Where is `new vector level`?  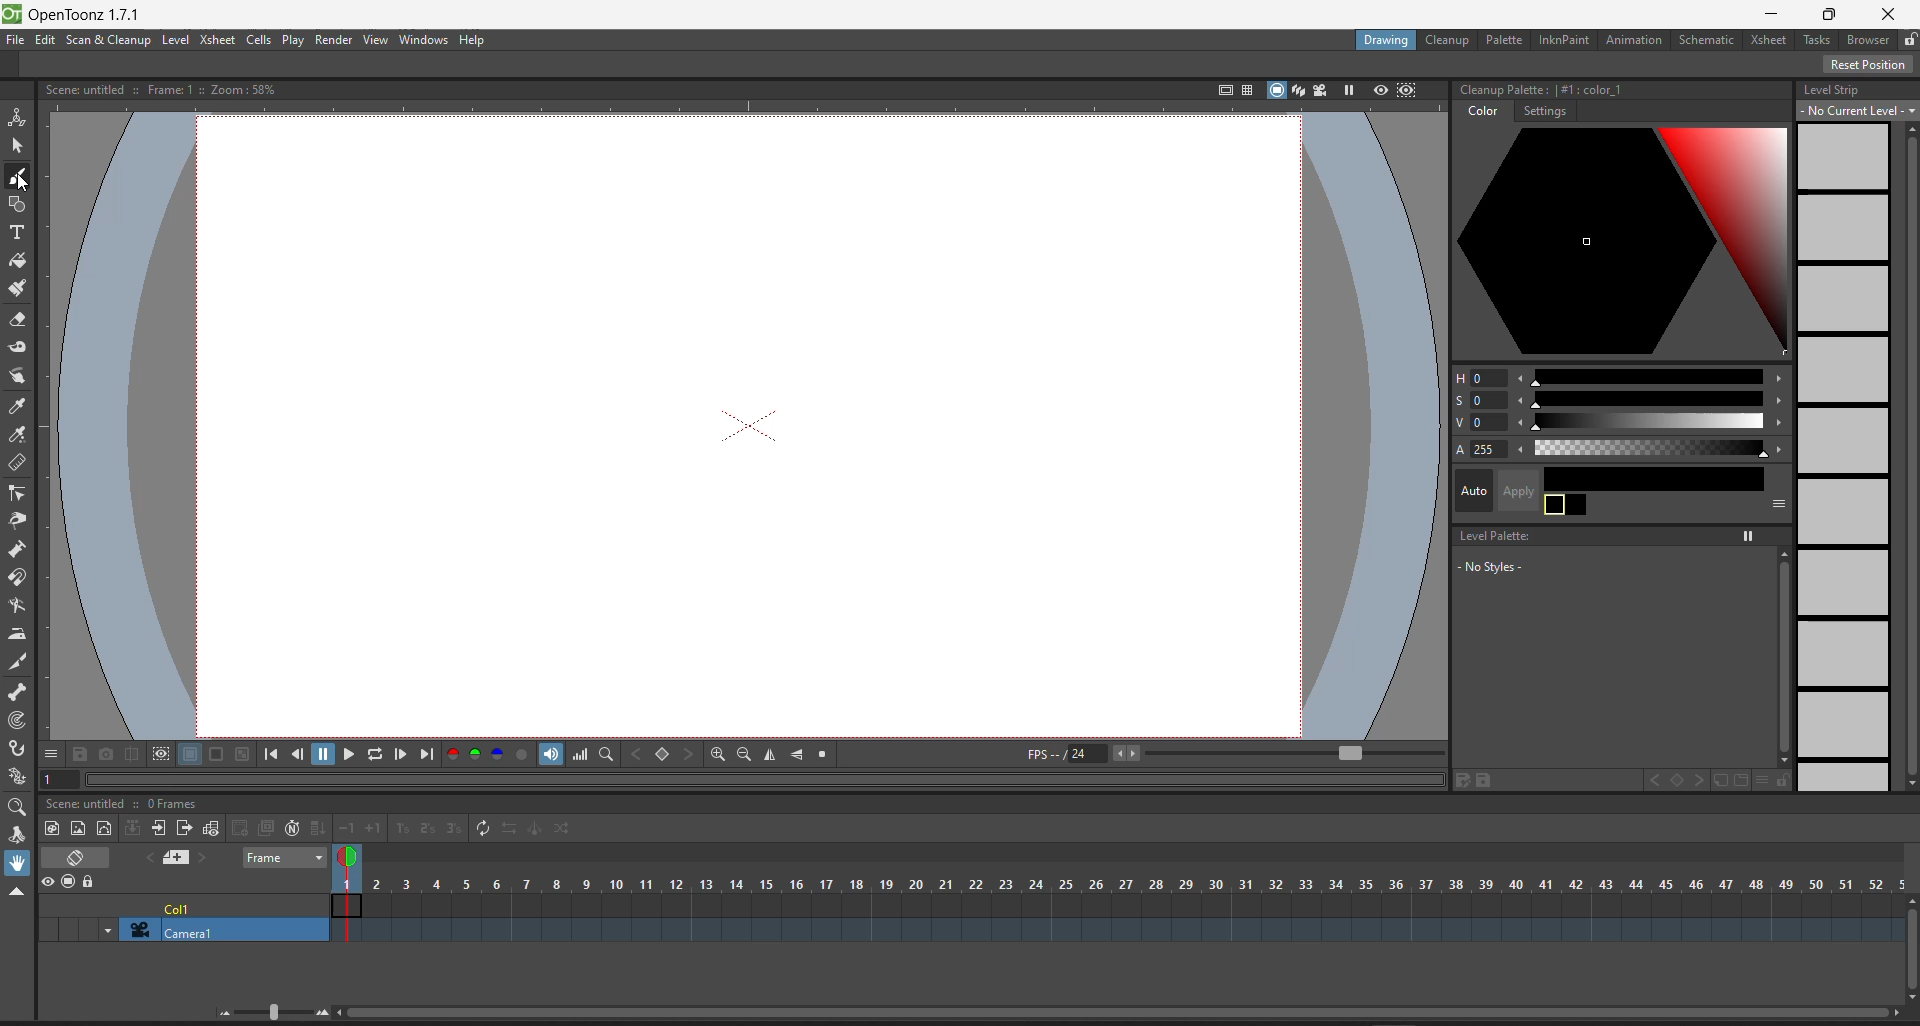 new vector level is located at coordinates (104, 827).